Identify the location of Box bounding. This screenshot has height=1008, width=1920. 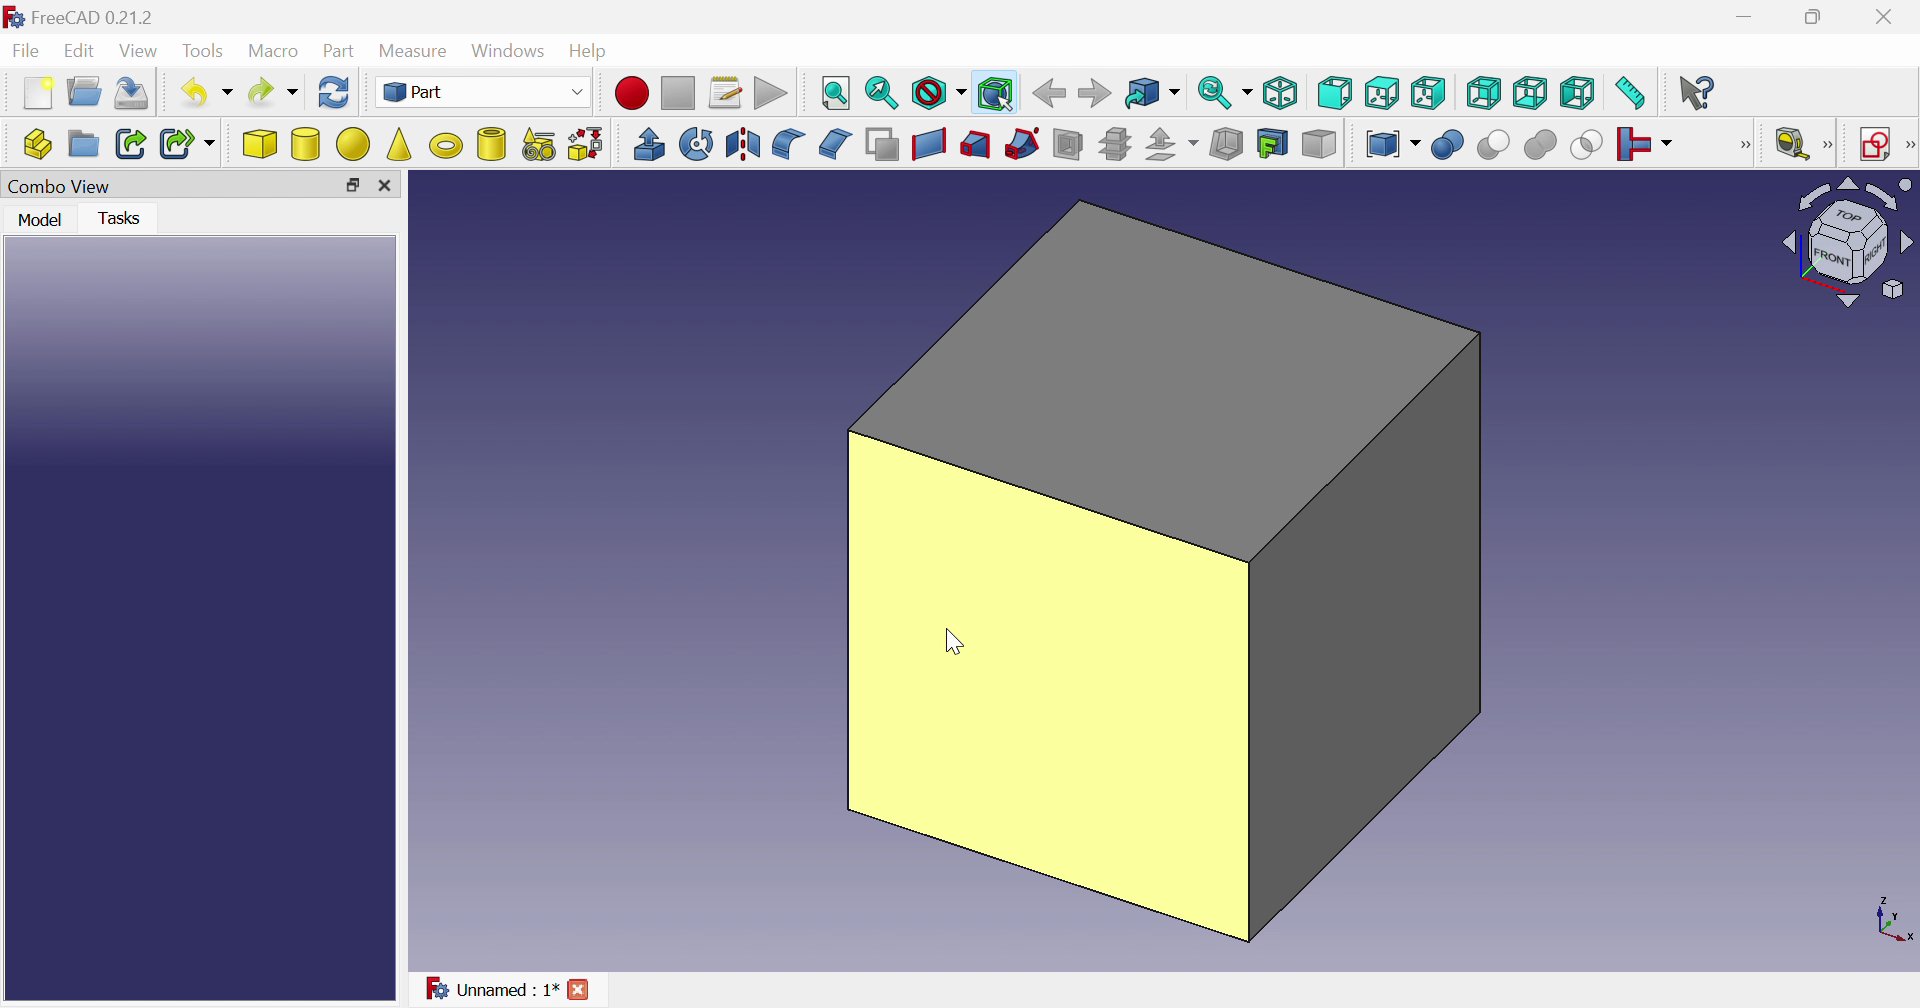
(997, 95).